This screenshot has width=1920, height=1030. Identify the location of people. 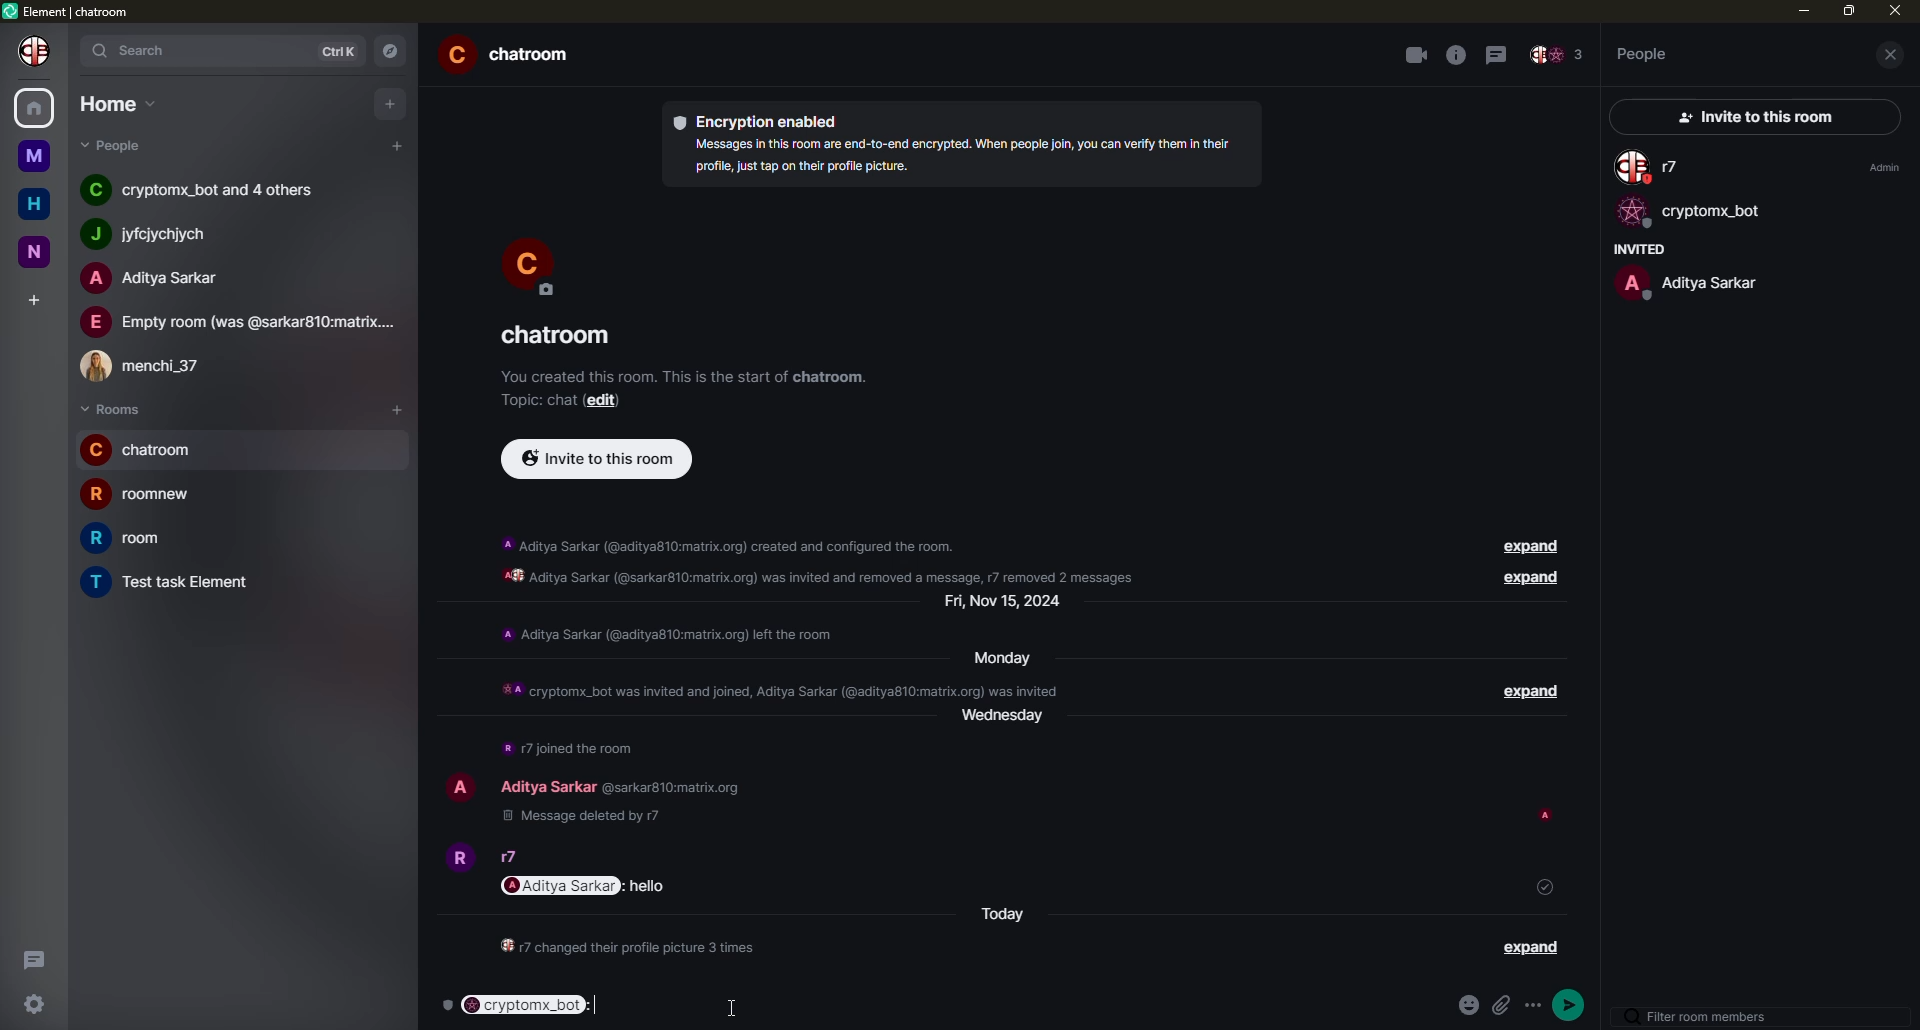
(151, 278).